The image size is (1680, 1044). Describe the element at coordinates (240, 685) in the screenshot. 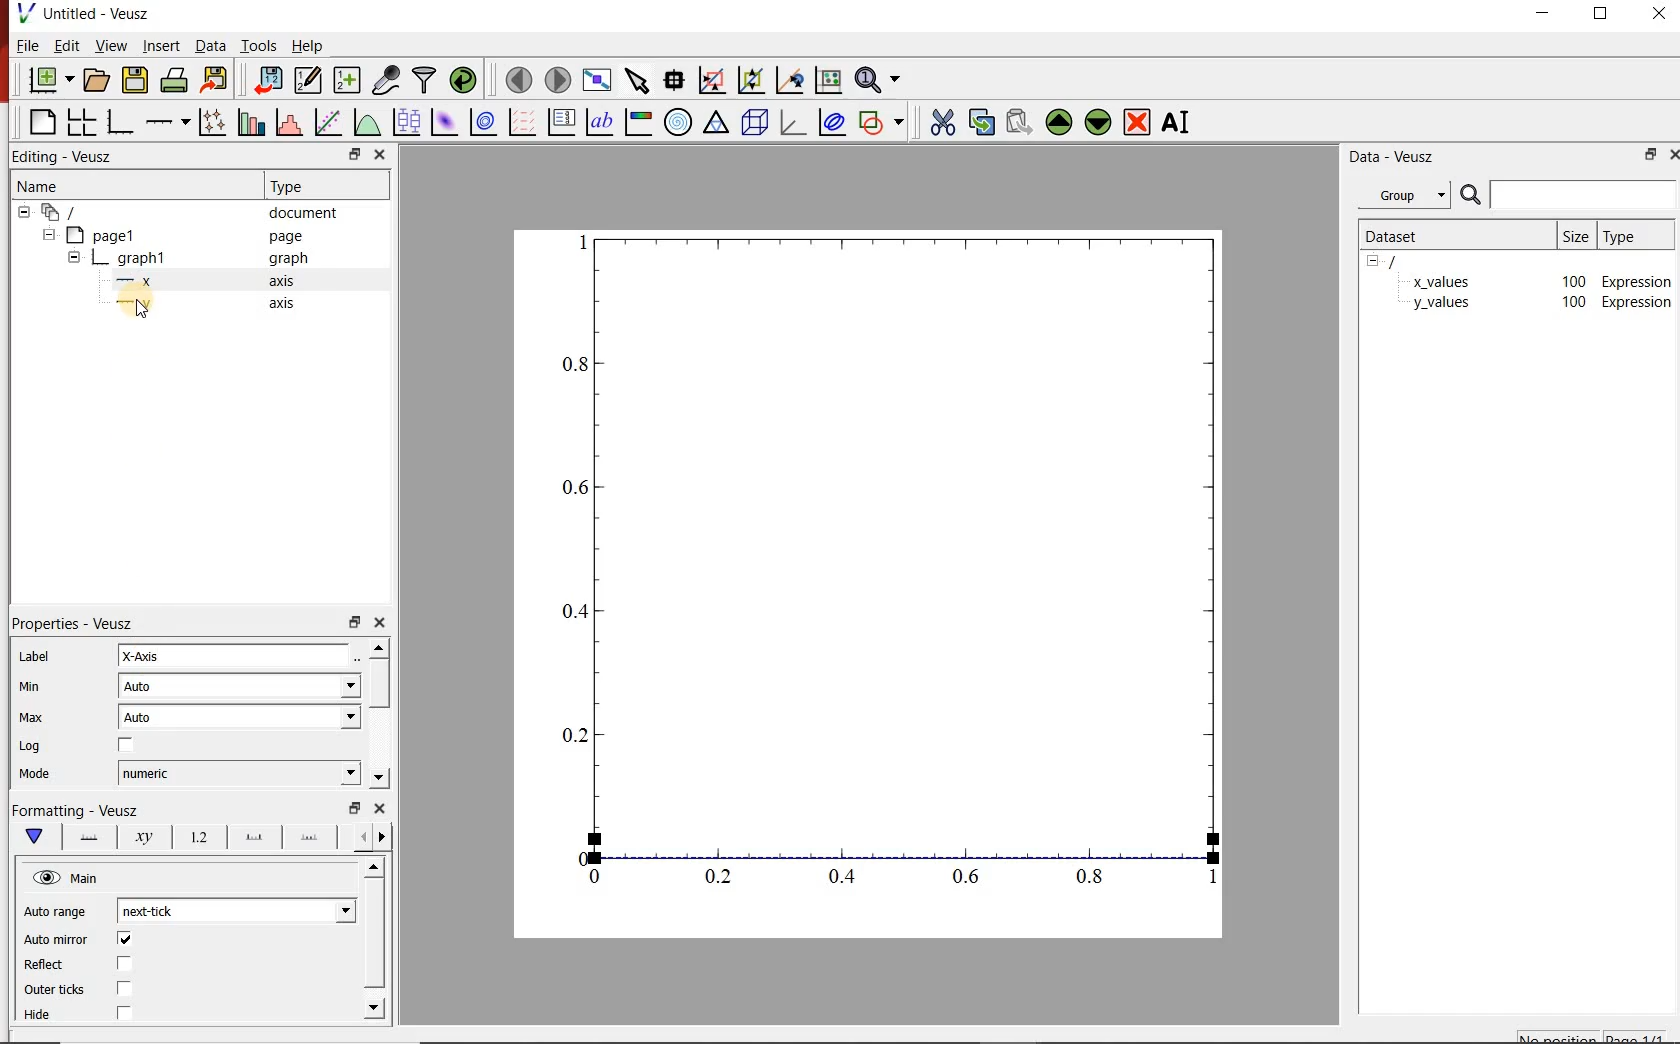

I see `auto` at that location.